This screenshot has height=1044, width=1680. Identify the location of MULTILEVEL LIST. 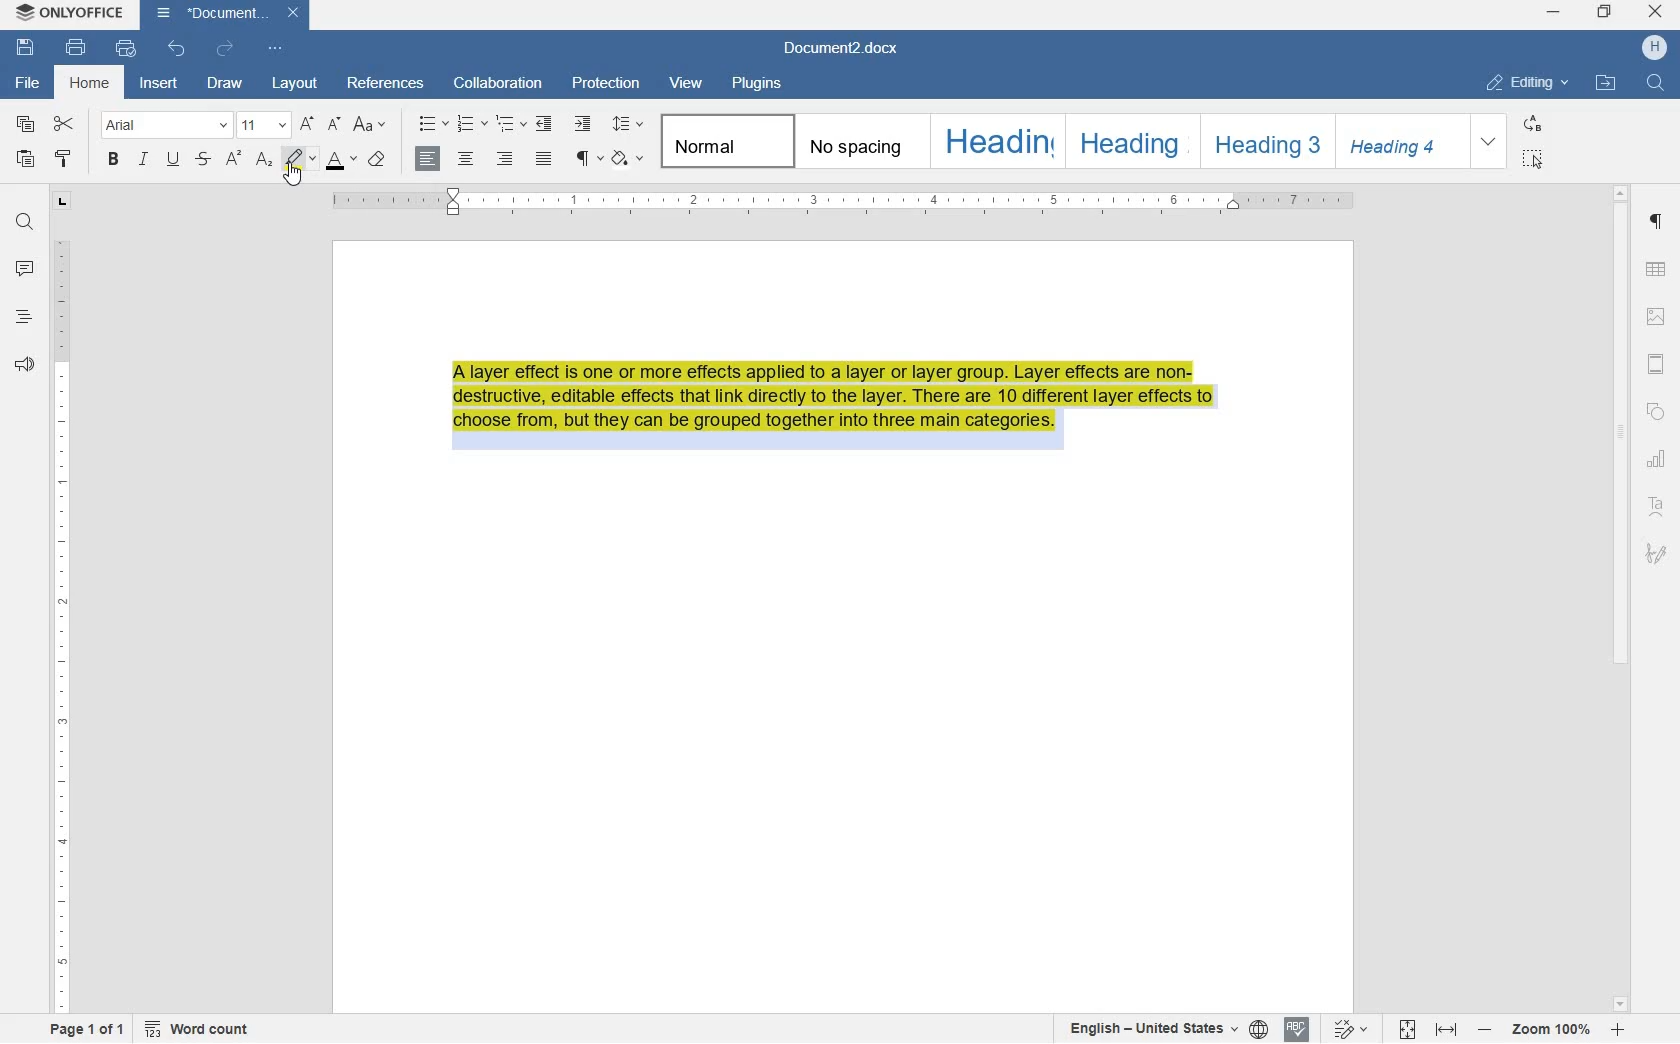
(511, 125).